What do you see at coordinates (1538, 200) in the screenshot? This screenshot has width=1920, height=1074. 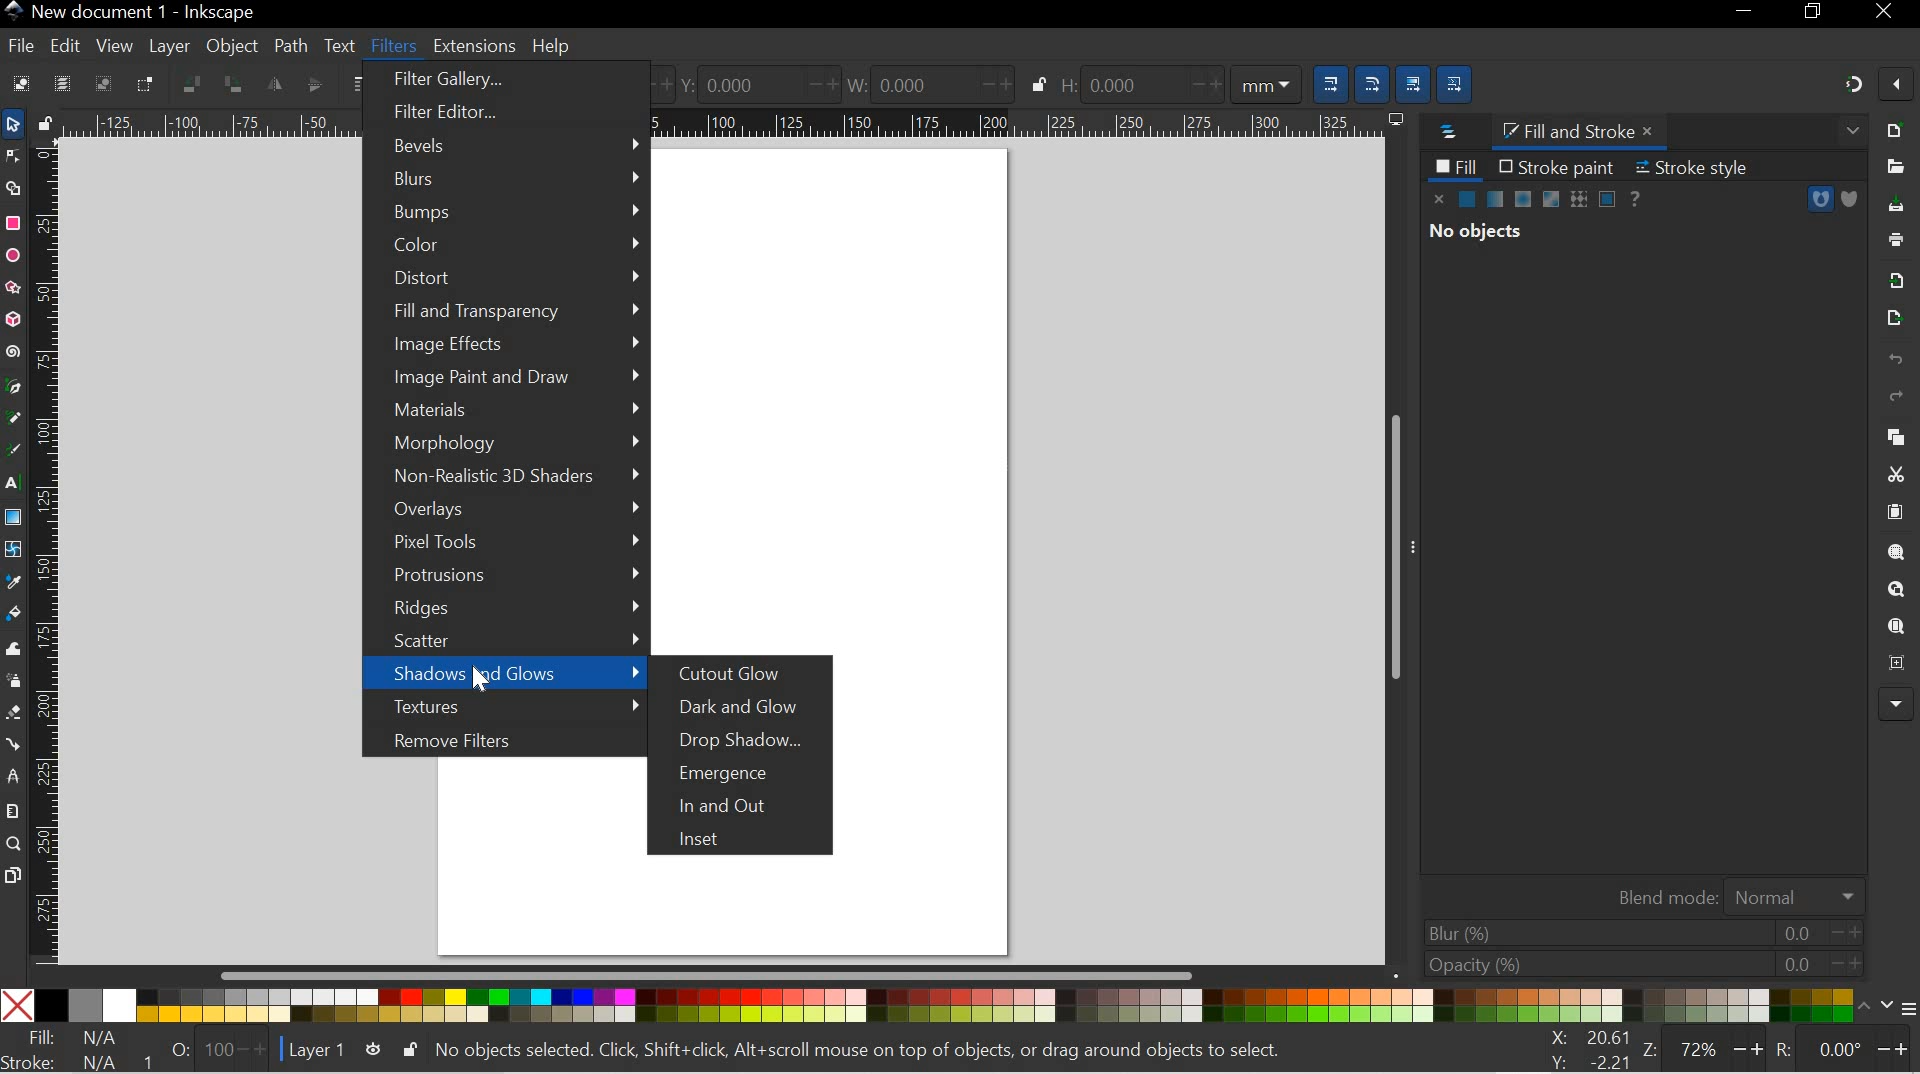 I see `COLOR AND GRADIENT` at bounding box center [1538, 200].